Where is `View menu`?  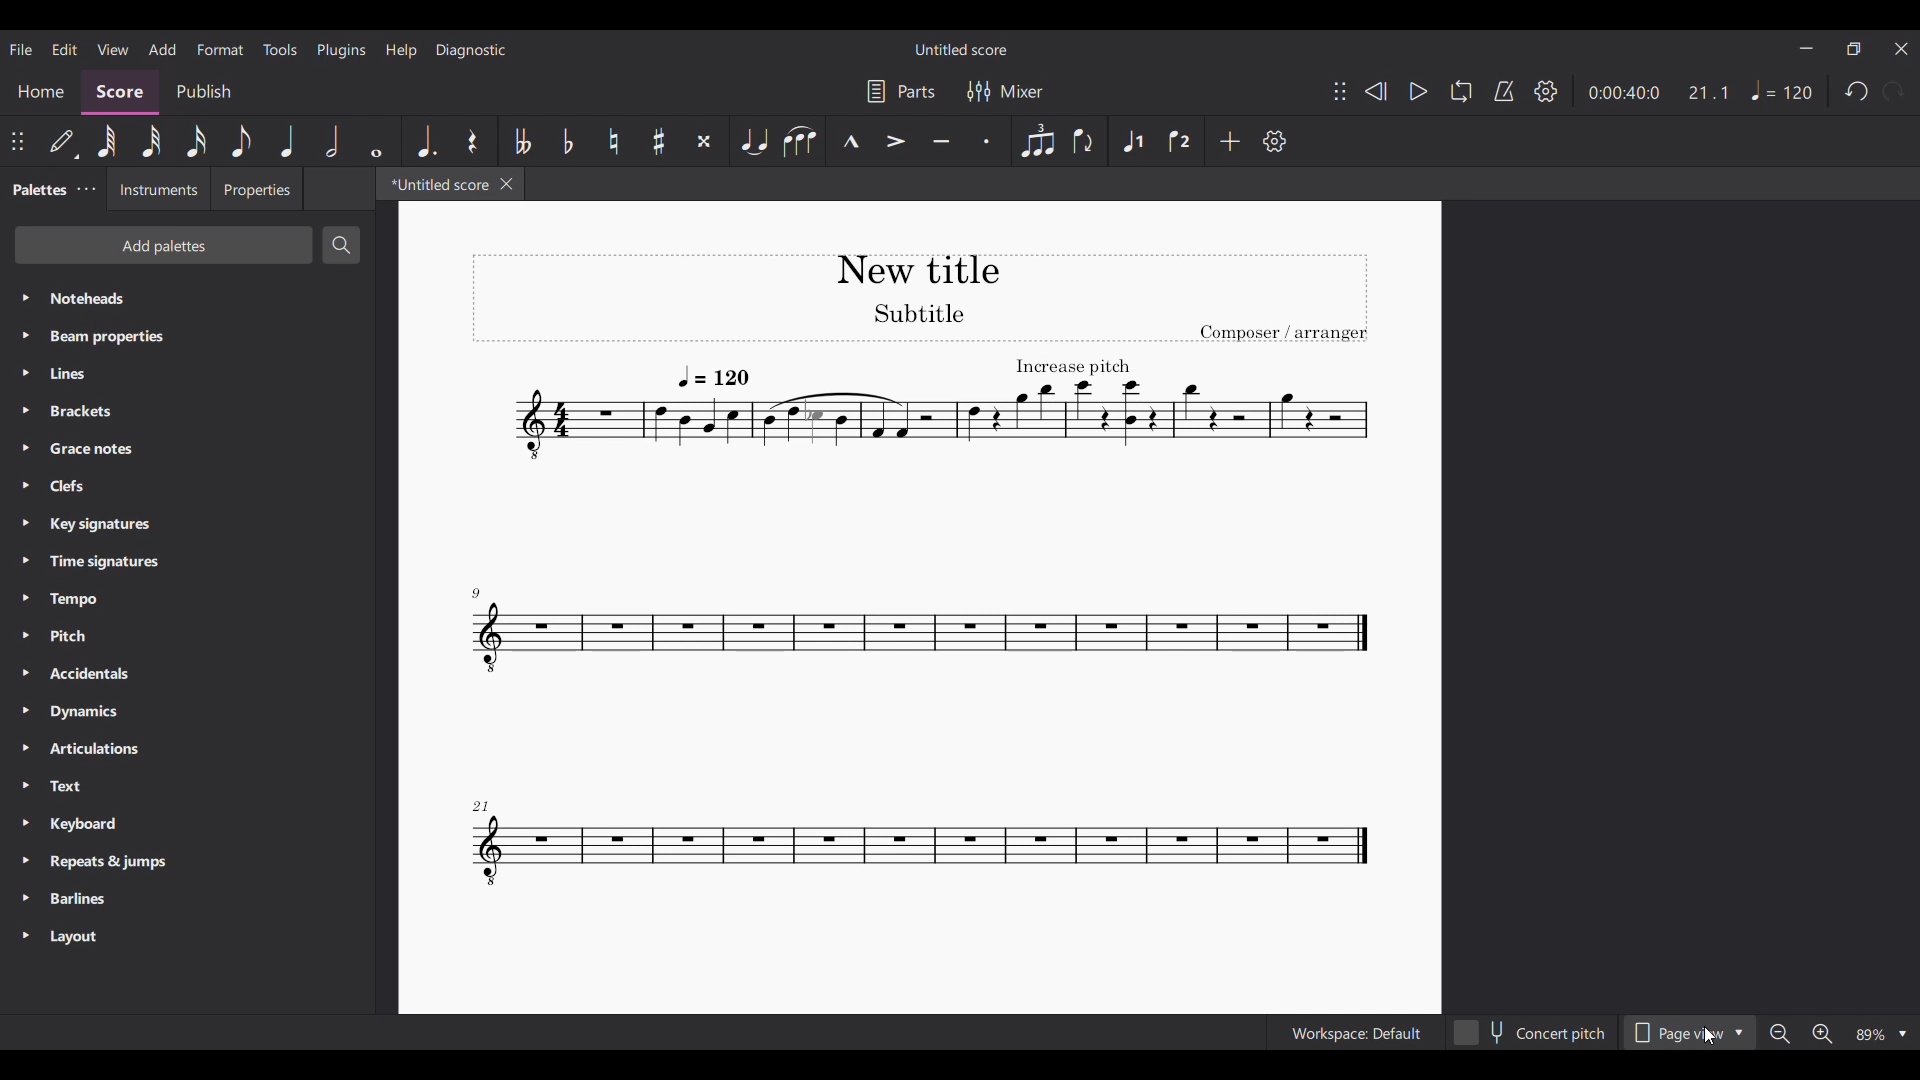
View menu is located at coordinates (112, 49).